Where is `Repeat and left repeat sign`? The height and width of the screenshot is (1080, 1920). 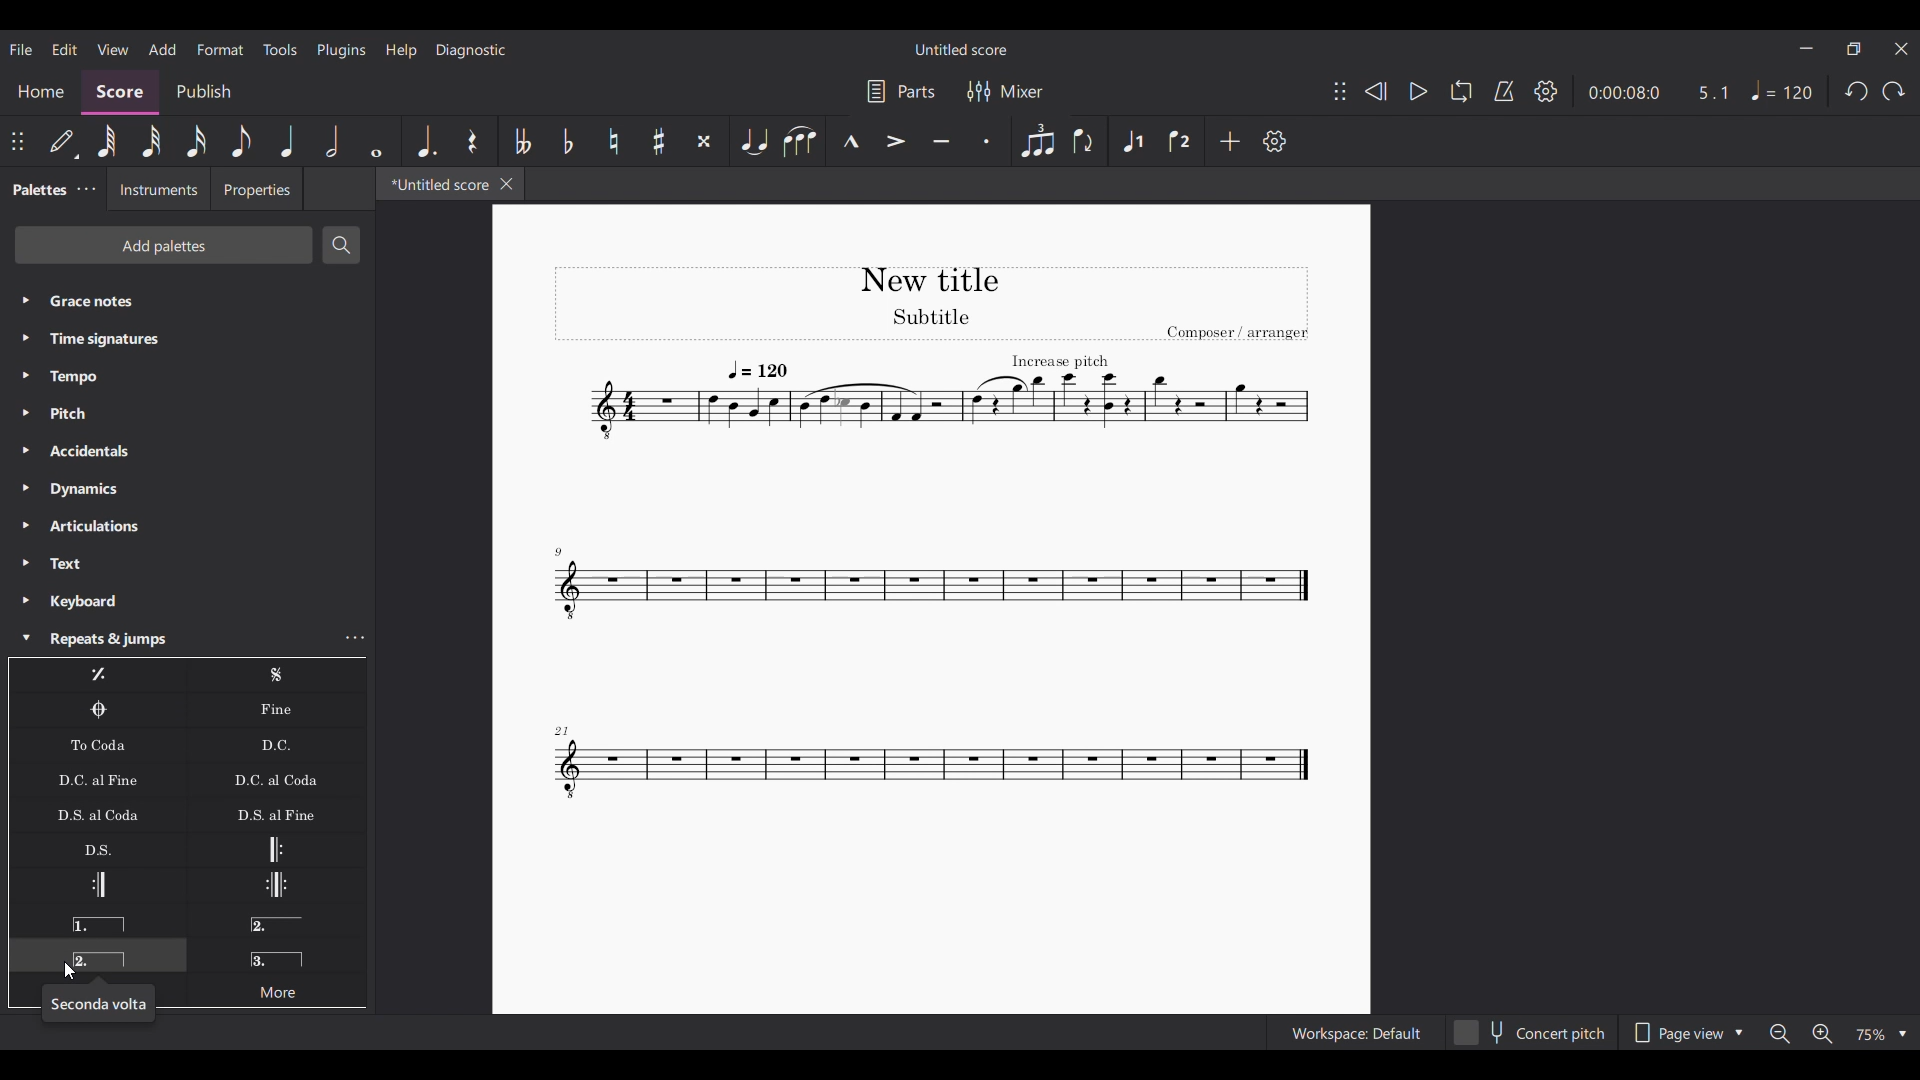 Repeat and left repeat sign is located at coordinates (276, 885).